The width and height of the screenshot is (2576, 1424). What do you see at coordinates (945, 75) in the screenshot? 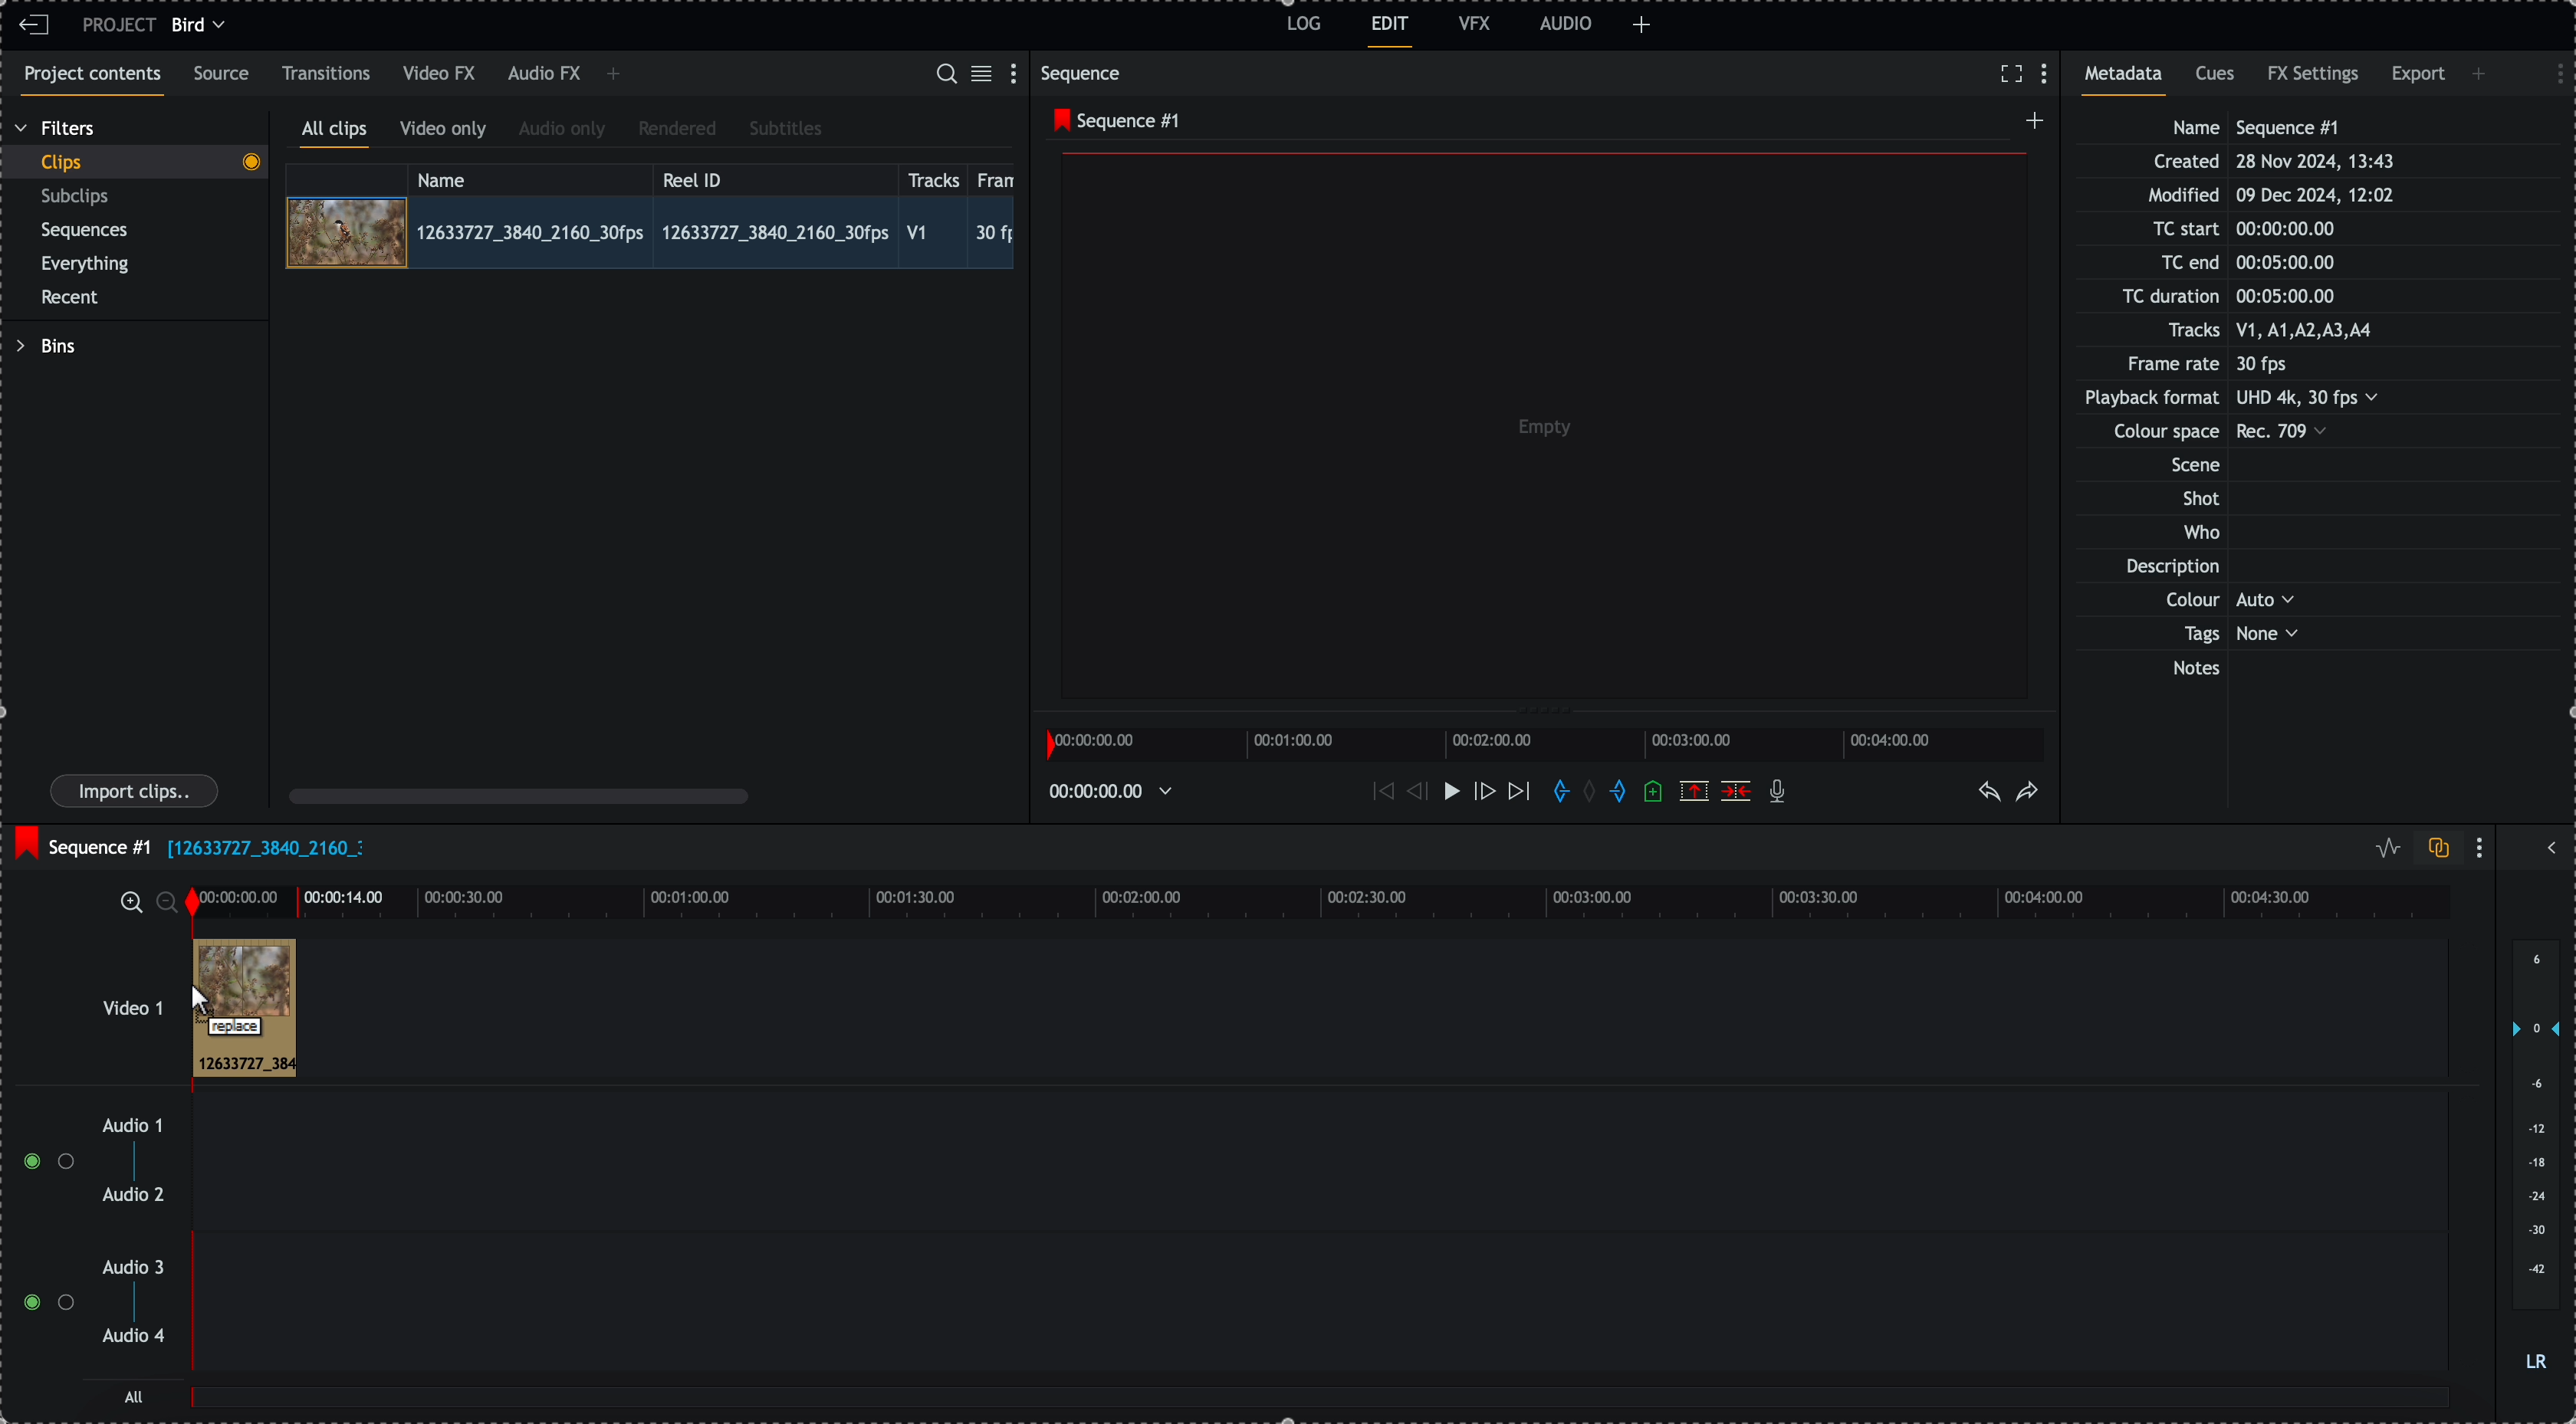
I see `search for assets or bins` at bounding box center [945, 75].